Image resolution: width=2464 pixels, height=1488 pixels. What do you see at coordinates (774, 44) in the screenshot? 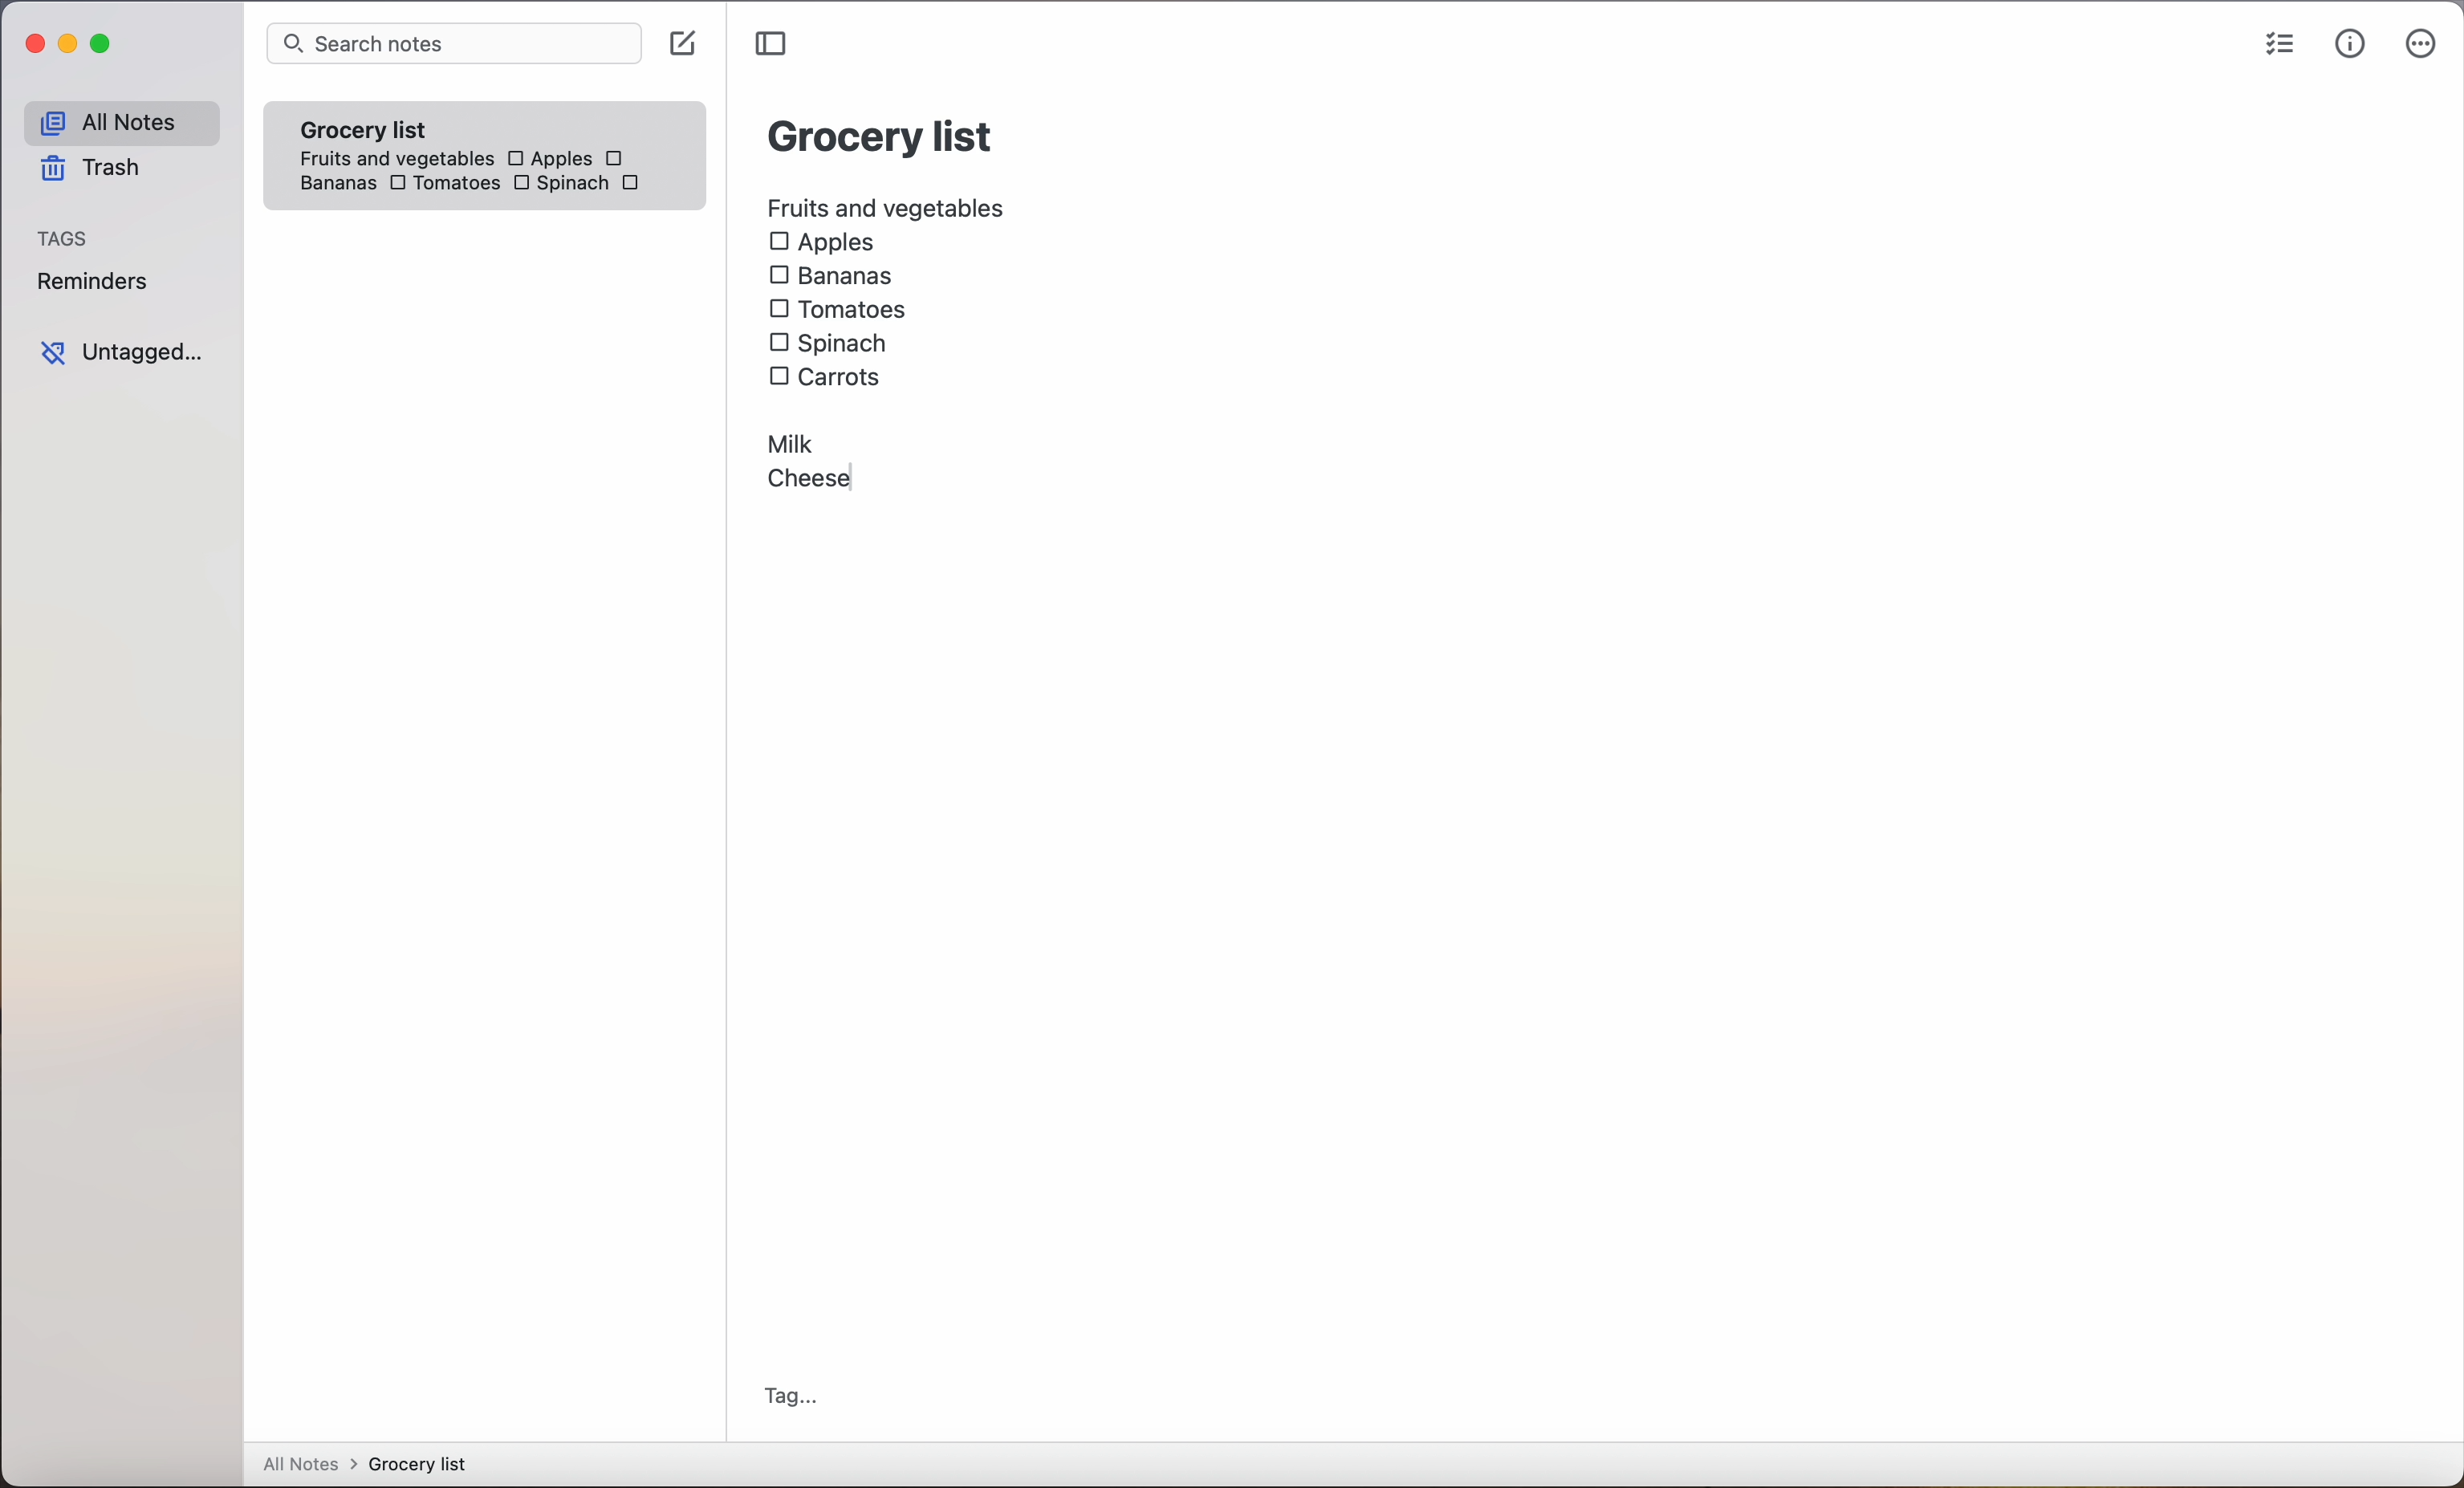
I see `toggle sidebar` at bounding box center [774, 44].